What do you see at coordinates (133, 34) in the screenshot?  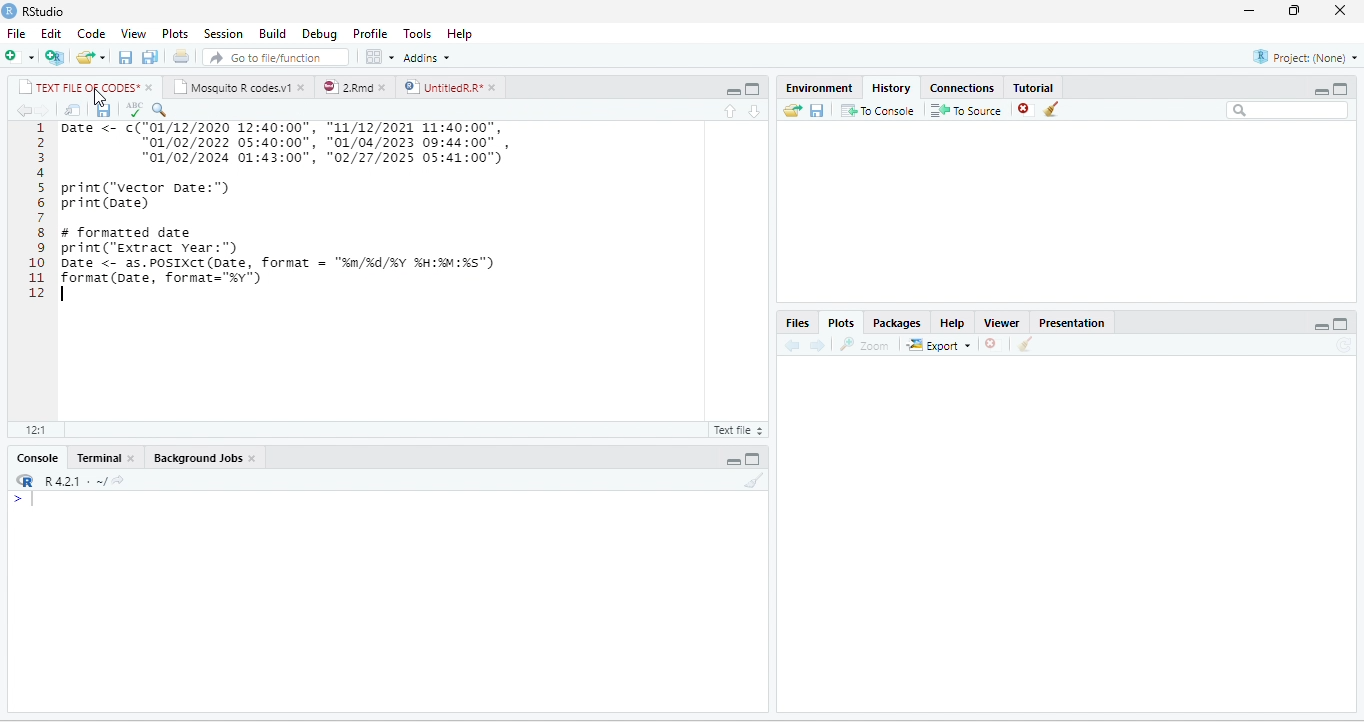 I see `View` at bounding box center [133, 34].